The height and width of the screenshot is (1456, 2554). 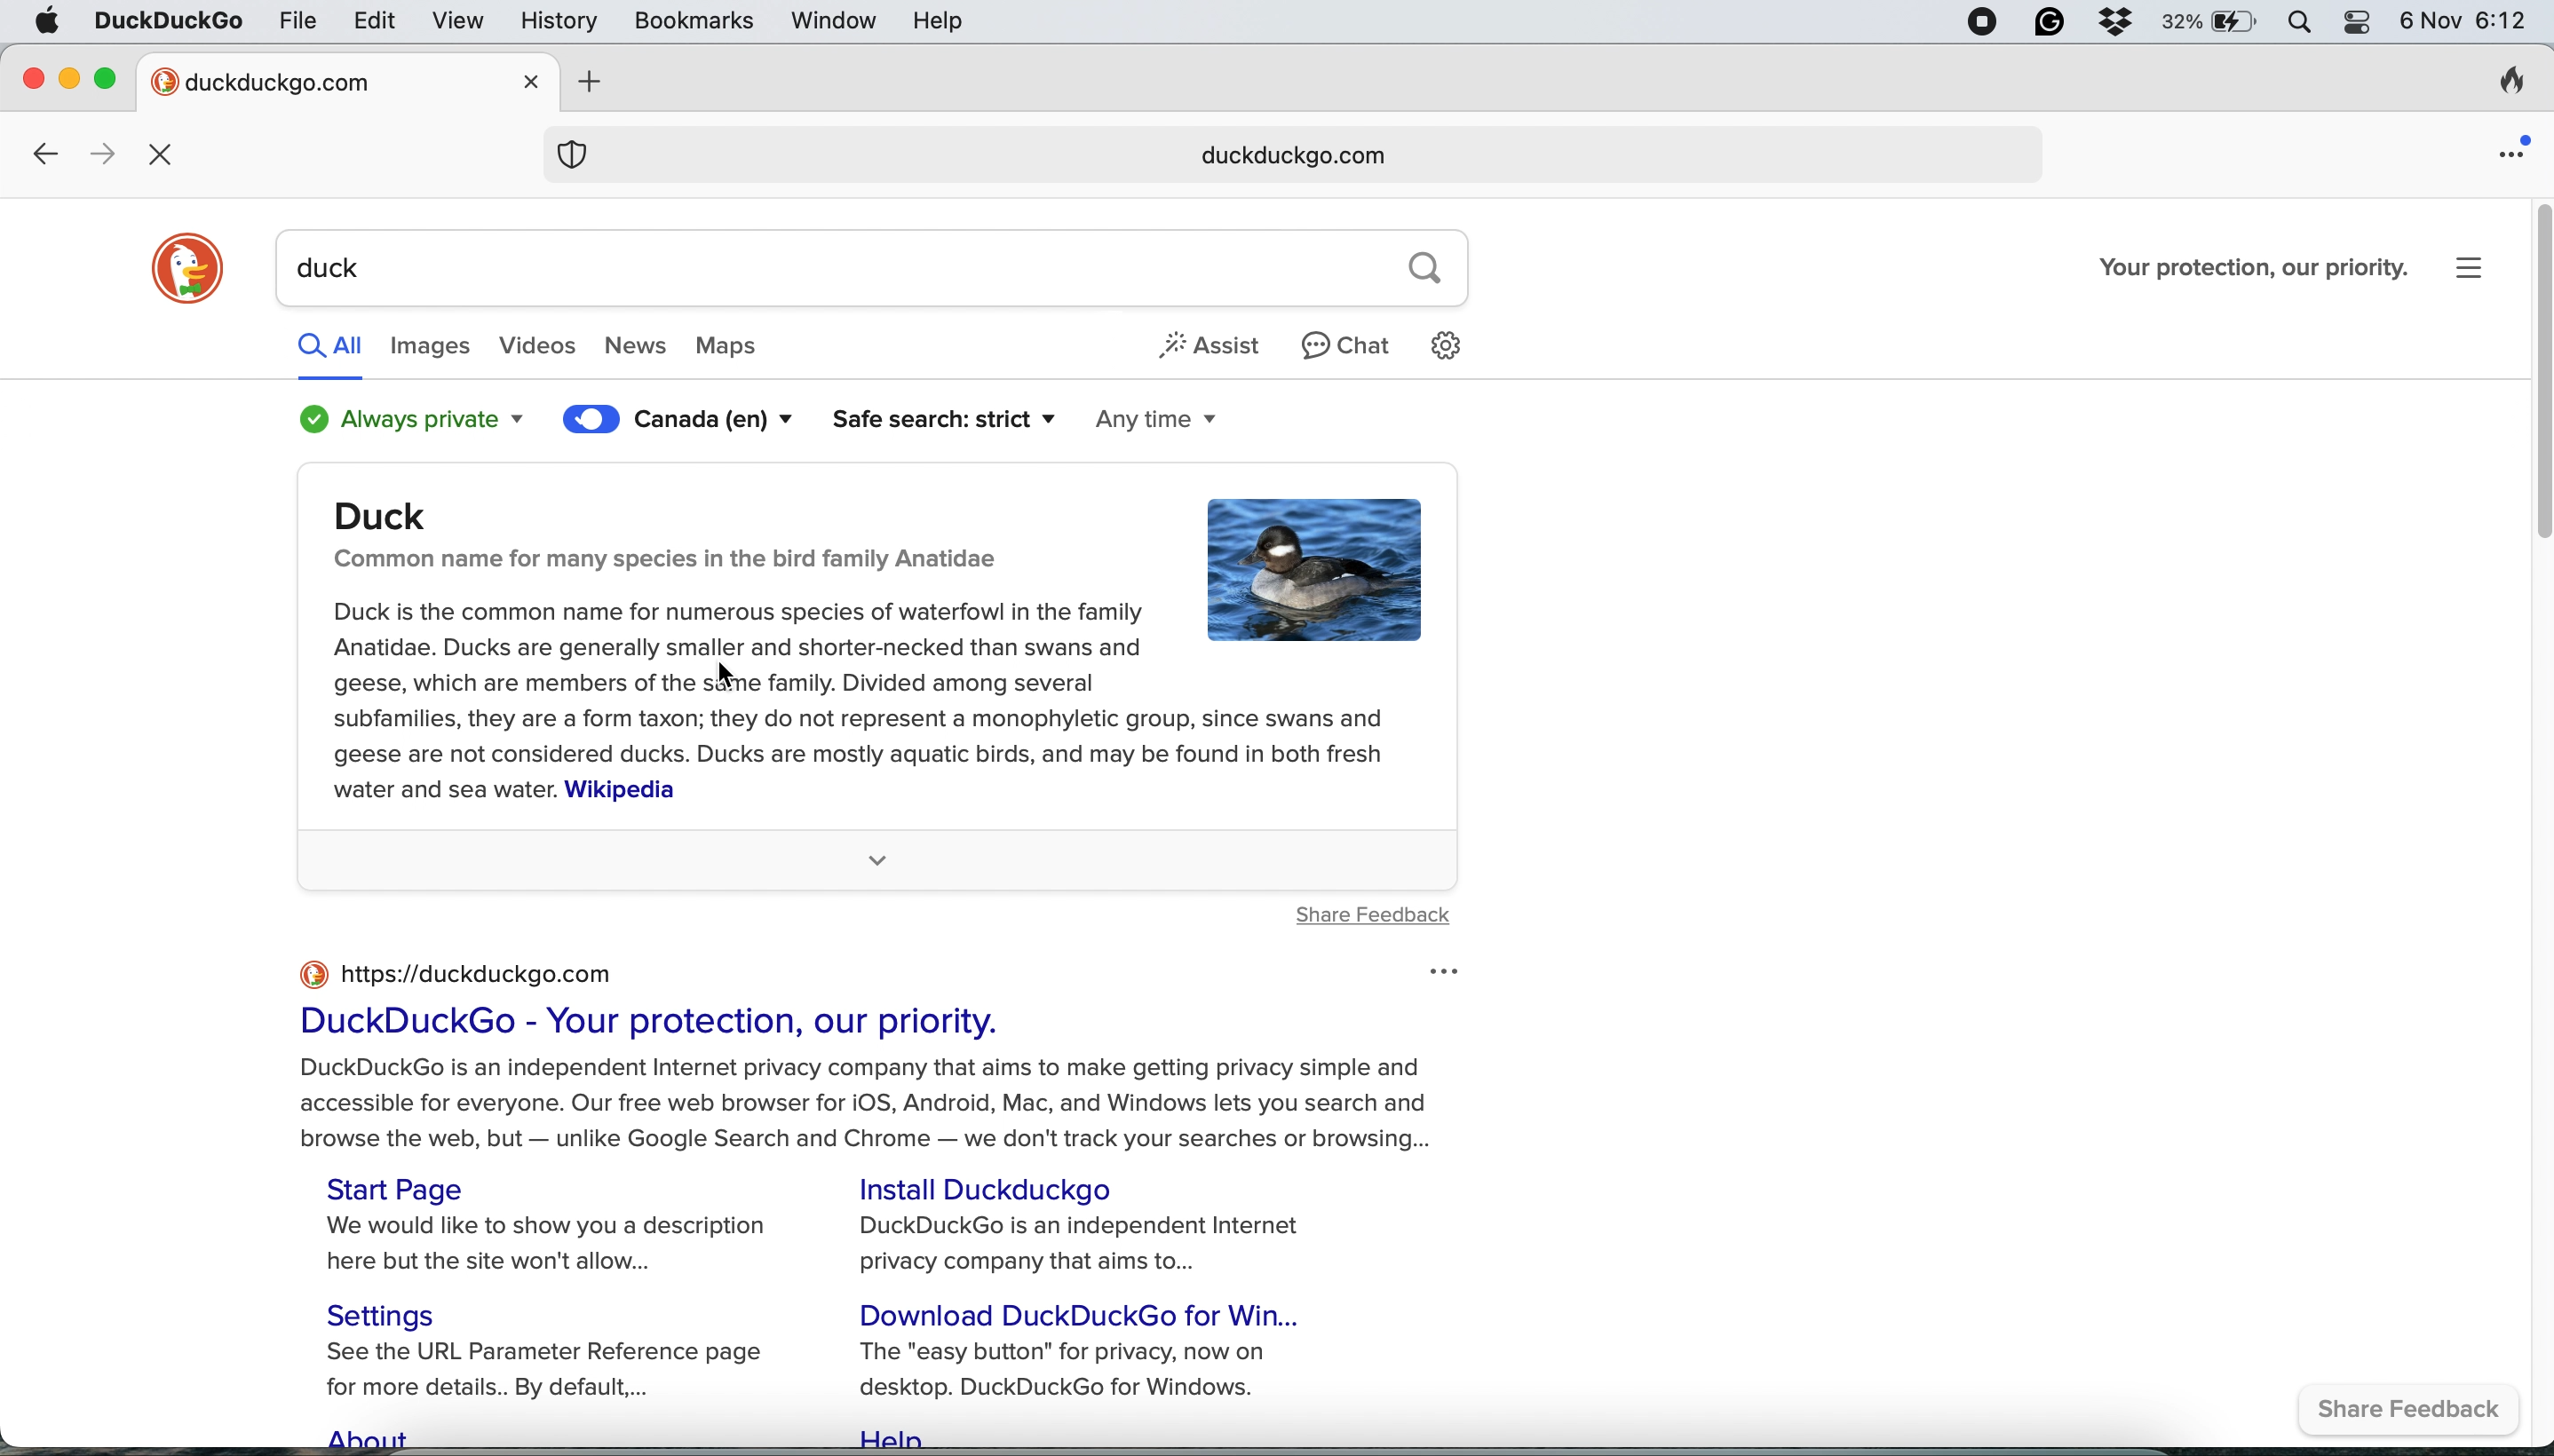 What do you see at coordinates (583, 82) in the screenshot?
I see `add new tab` at bounding box center [583, 82].